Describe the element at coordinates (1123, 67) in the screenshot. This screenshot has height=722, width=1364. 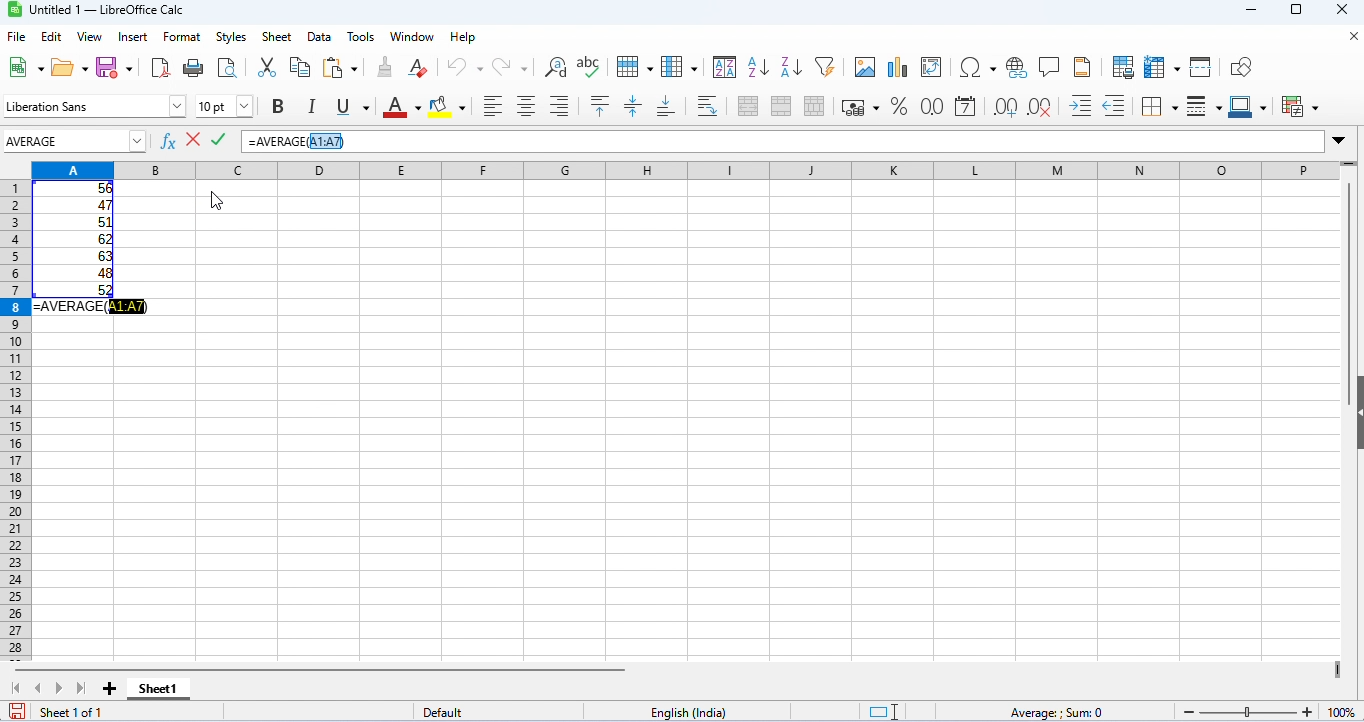
I see `define print area` at that location.